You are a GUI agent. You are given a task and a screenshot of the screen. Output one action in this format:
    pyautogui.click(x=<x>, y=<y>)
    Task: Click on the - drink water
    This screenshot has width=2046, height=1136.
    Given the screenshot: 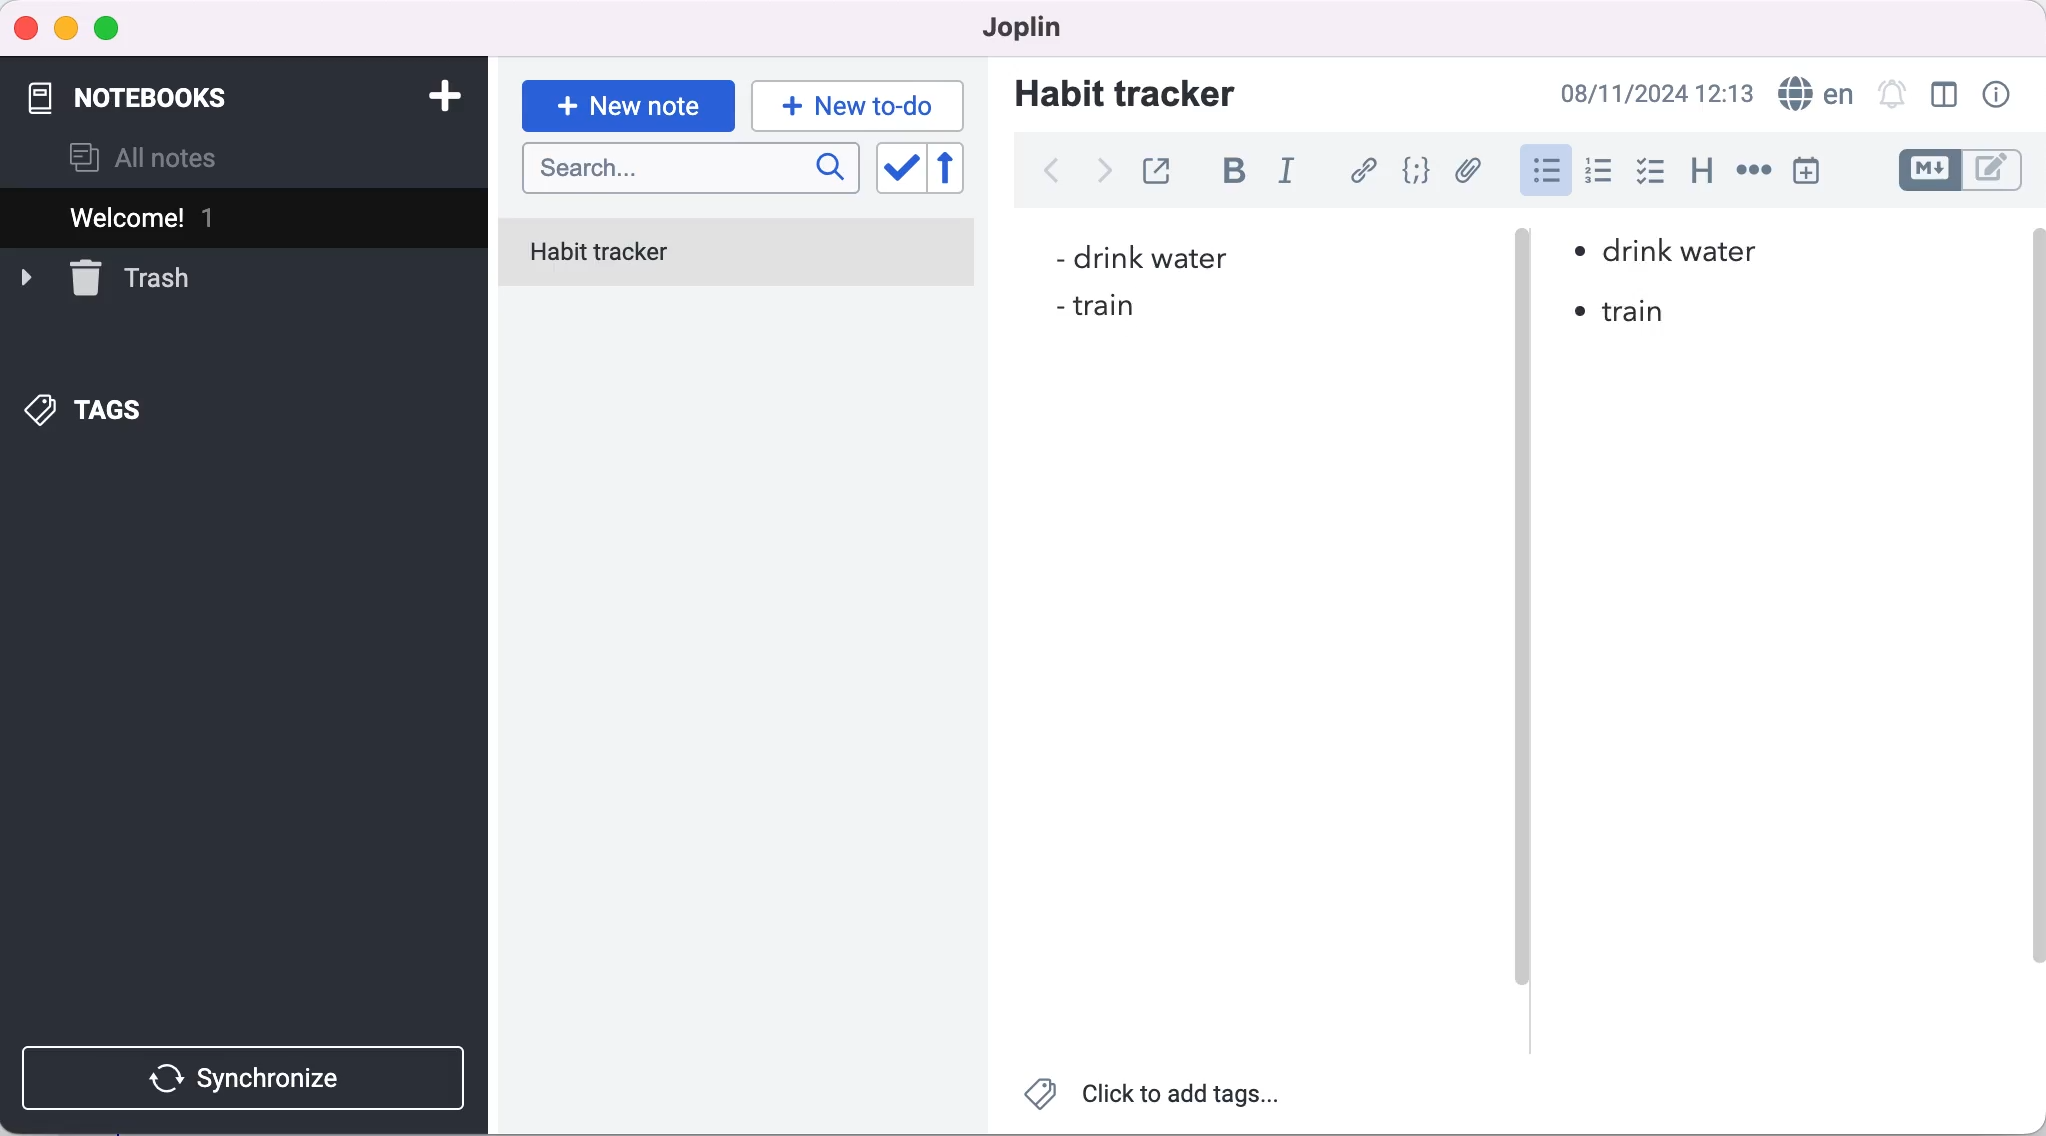 What is the action you would take?
    pyautogui.click(x=1171, y=257)
    